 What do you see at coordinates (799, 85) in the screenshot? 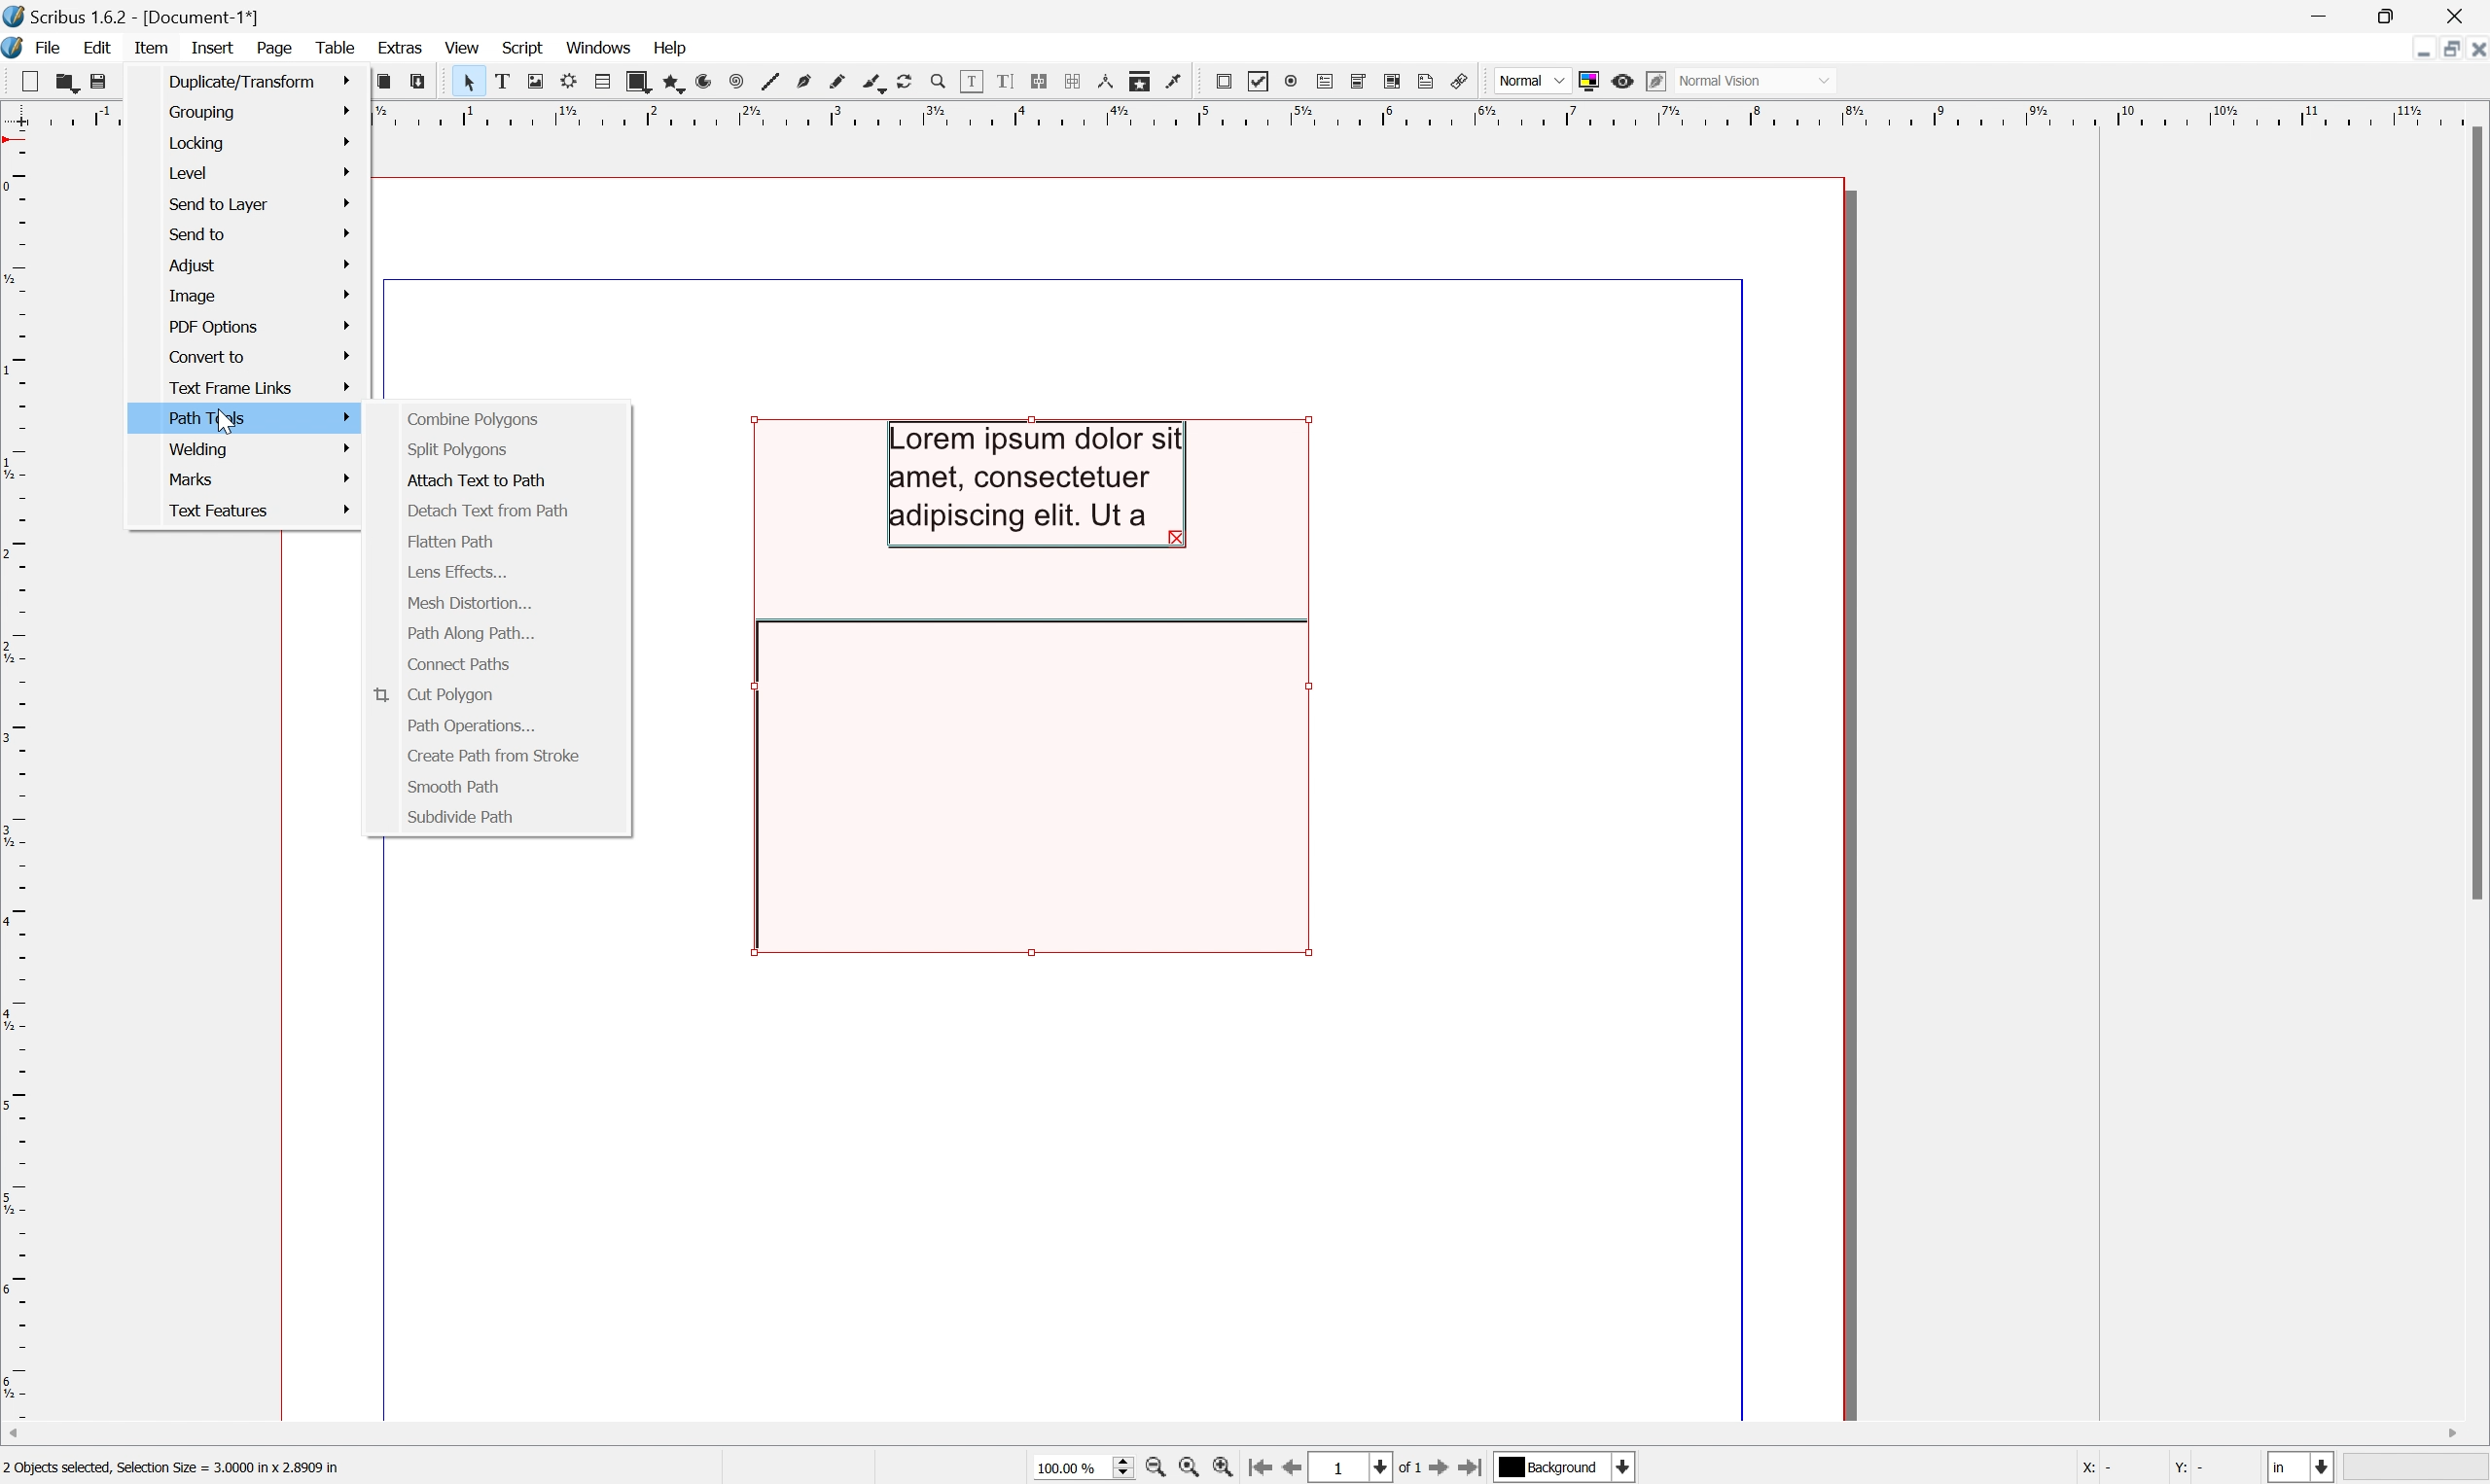
I see `Bezier curve` at bounding box center [799, 85].